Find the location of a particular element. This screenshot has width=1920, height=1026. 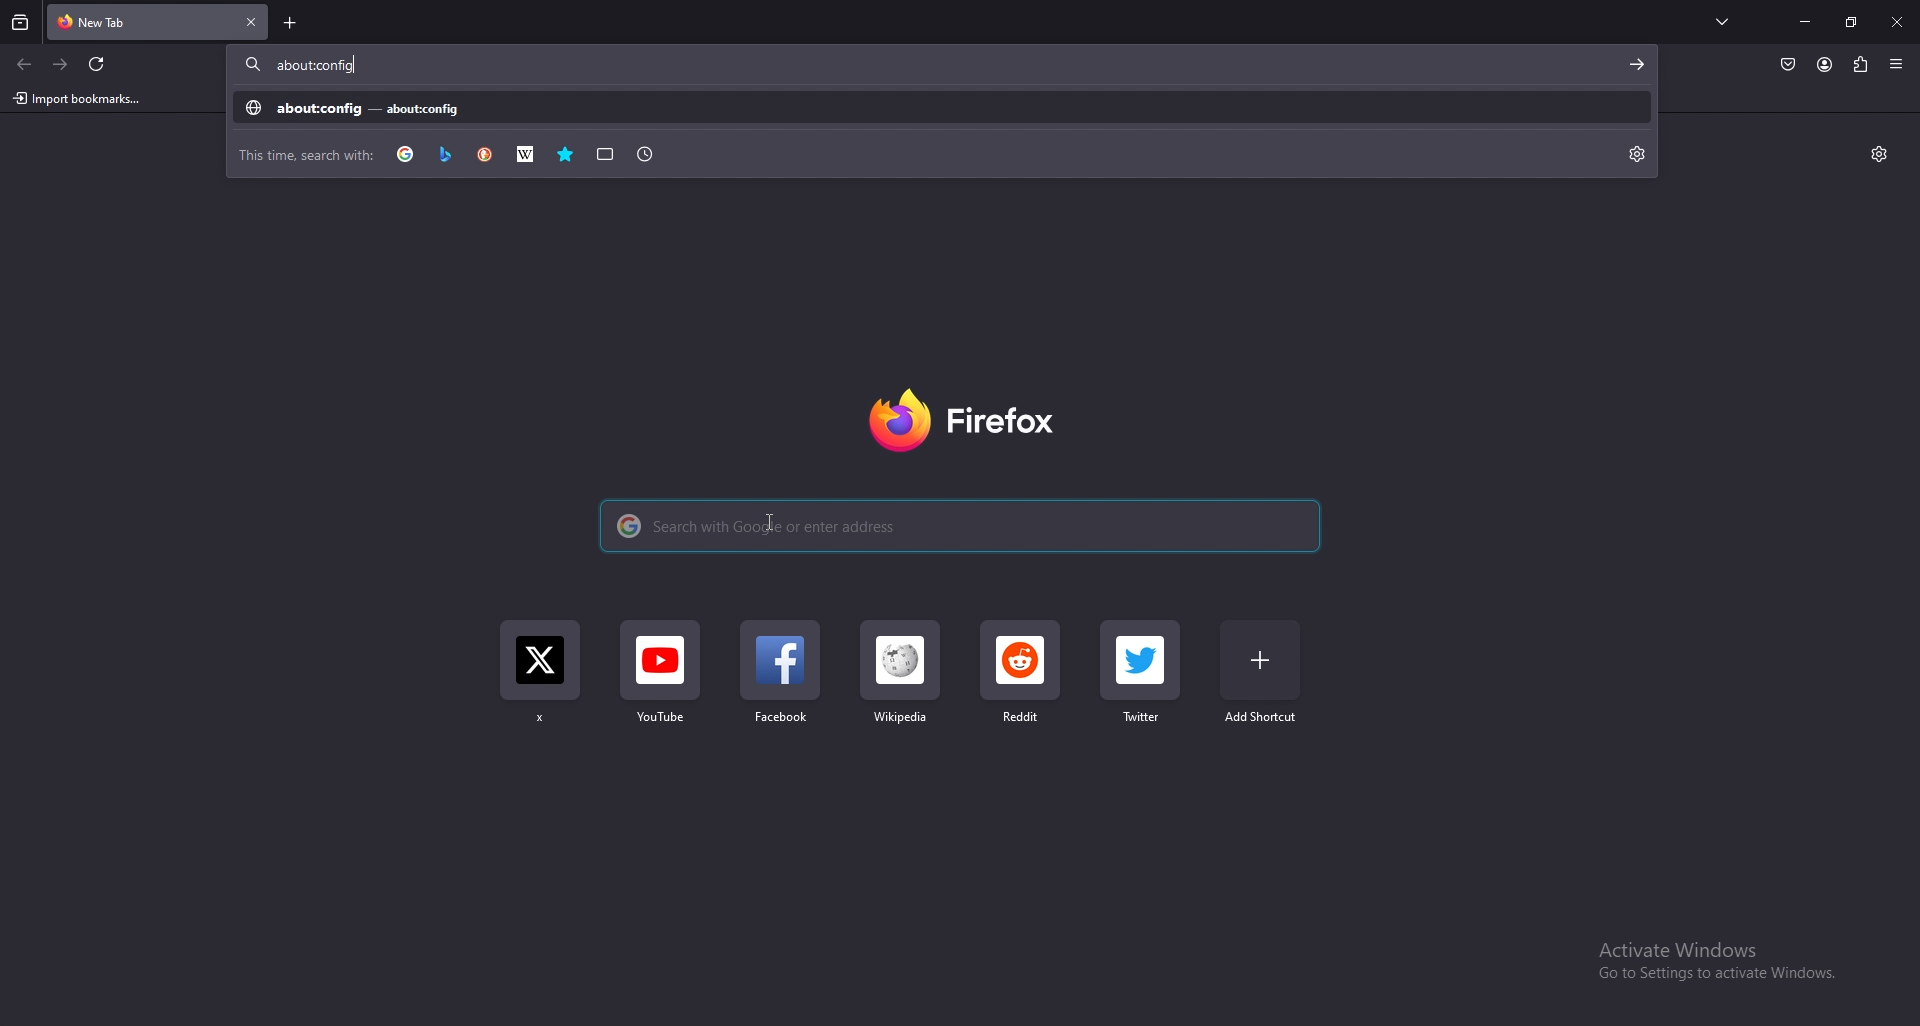

history is located at coordinates (645, 153).